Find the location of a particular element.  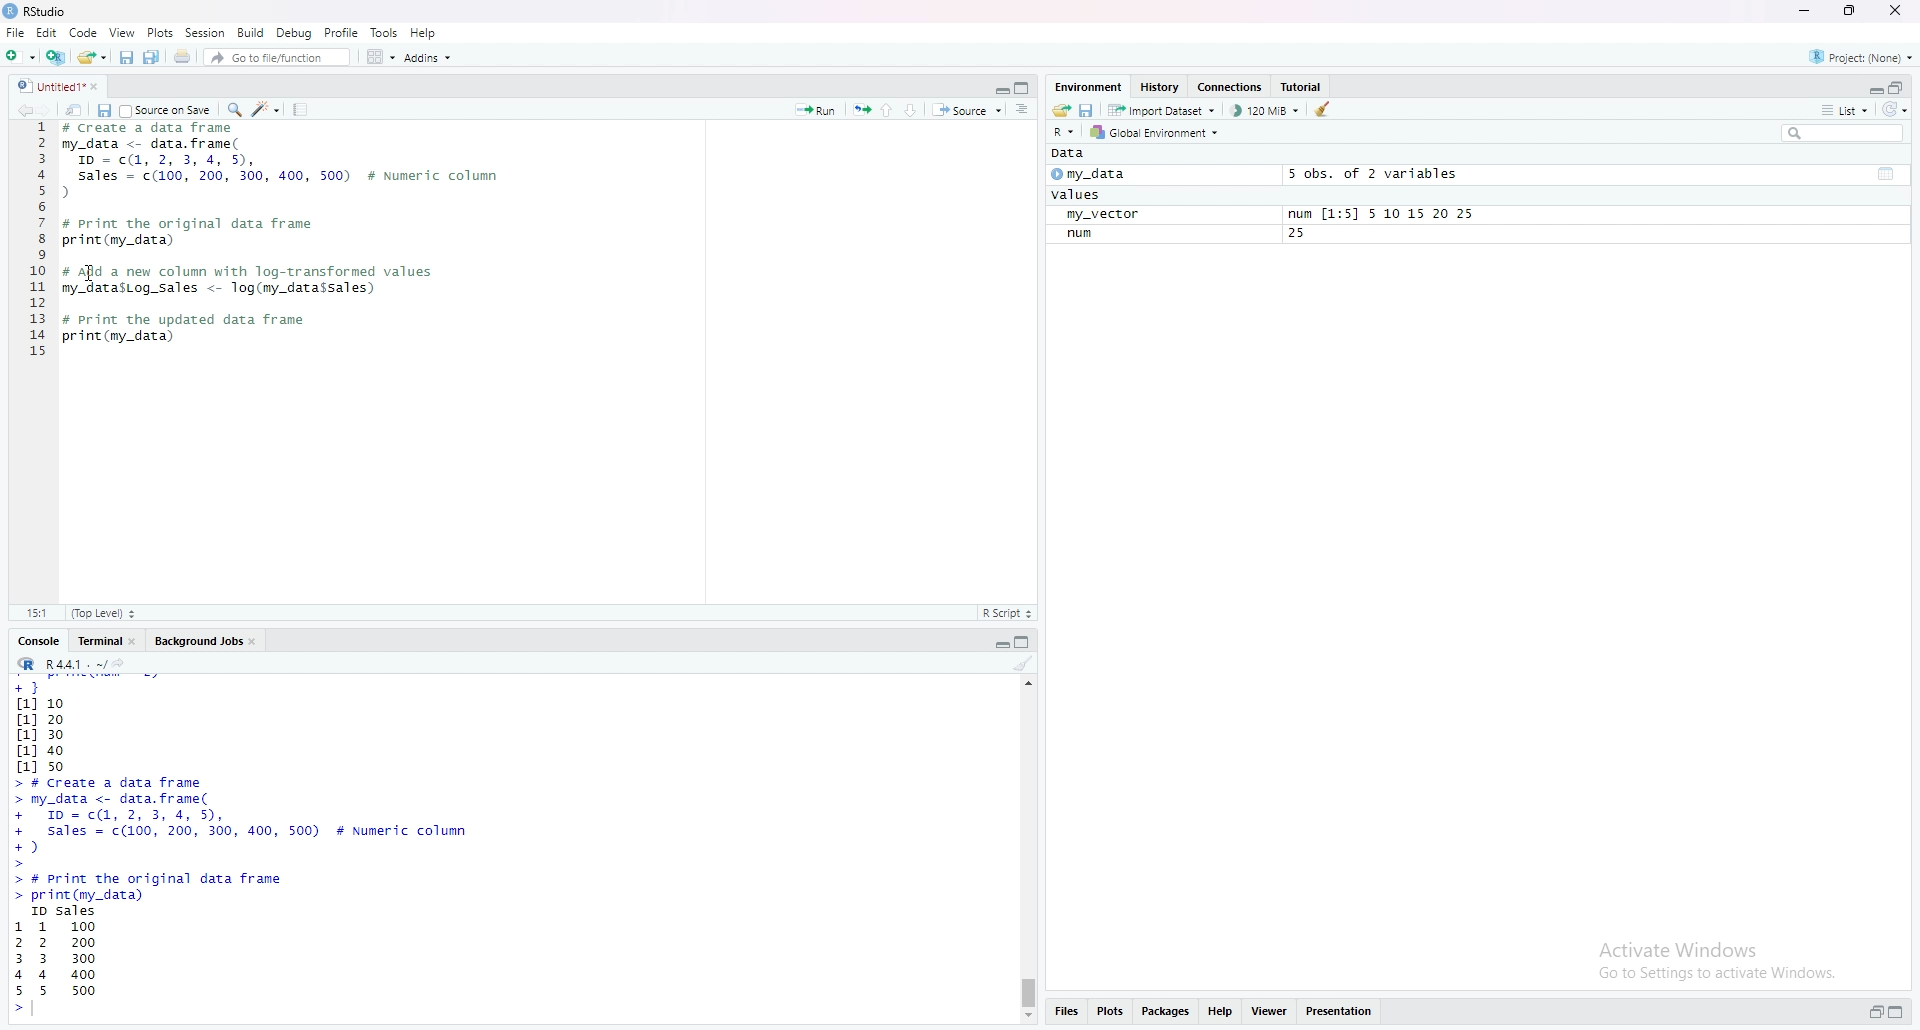

Project:(None) is located at coordinates (1866, 54).